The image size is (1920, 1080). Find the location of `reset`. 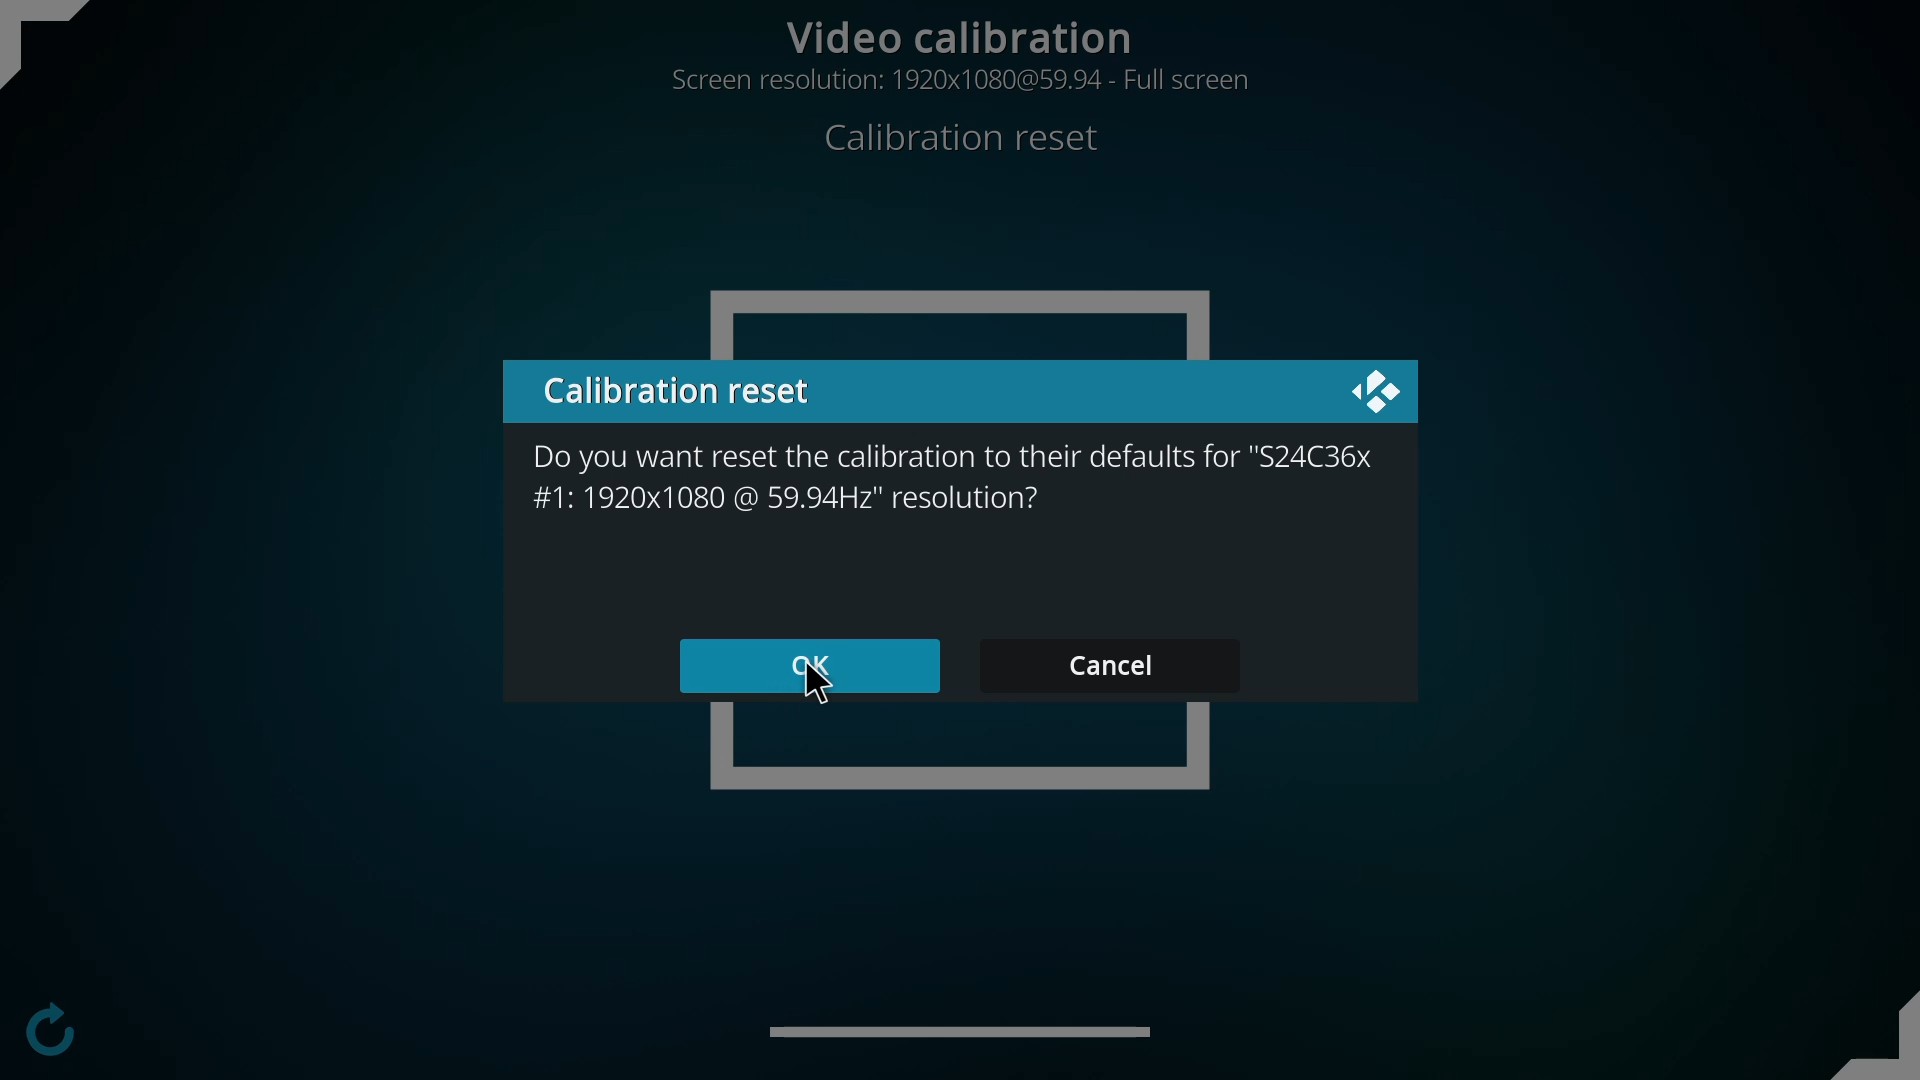

reset is located at coordinates (687, 390).